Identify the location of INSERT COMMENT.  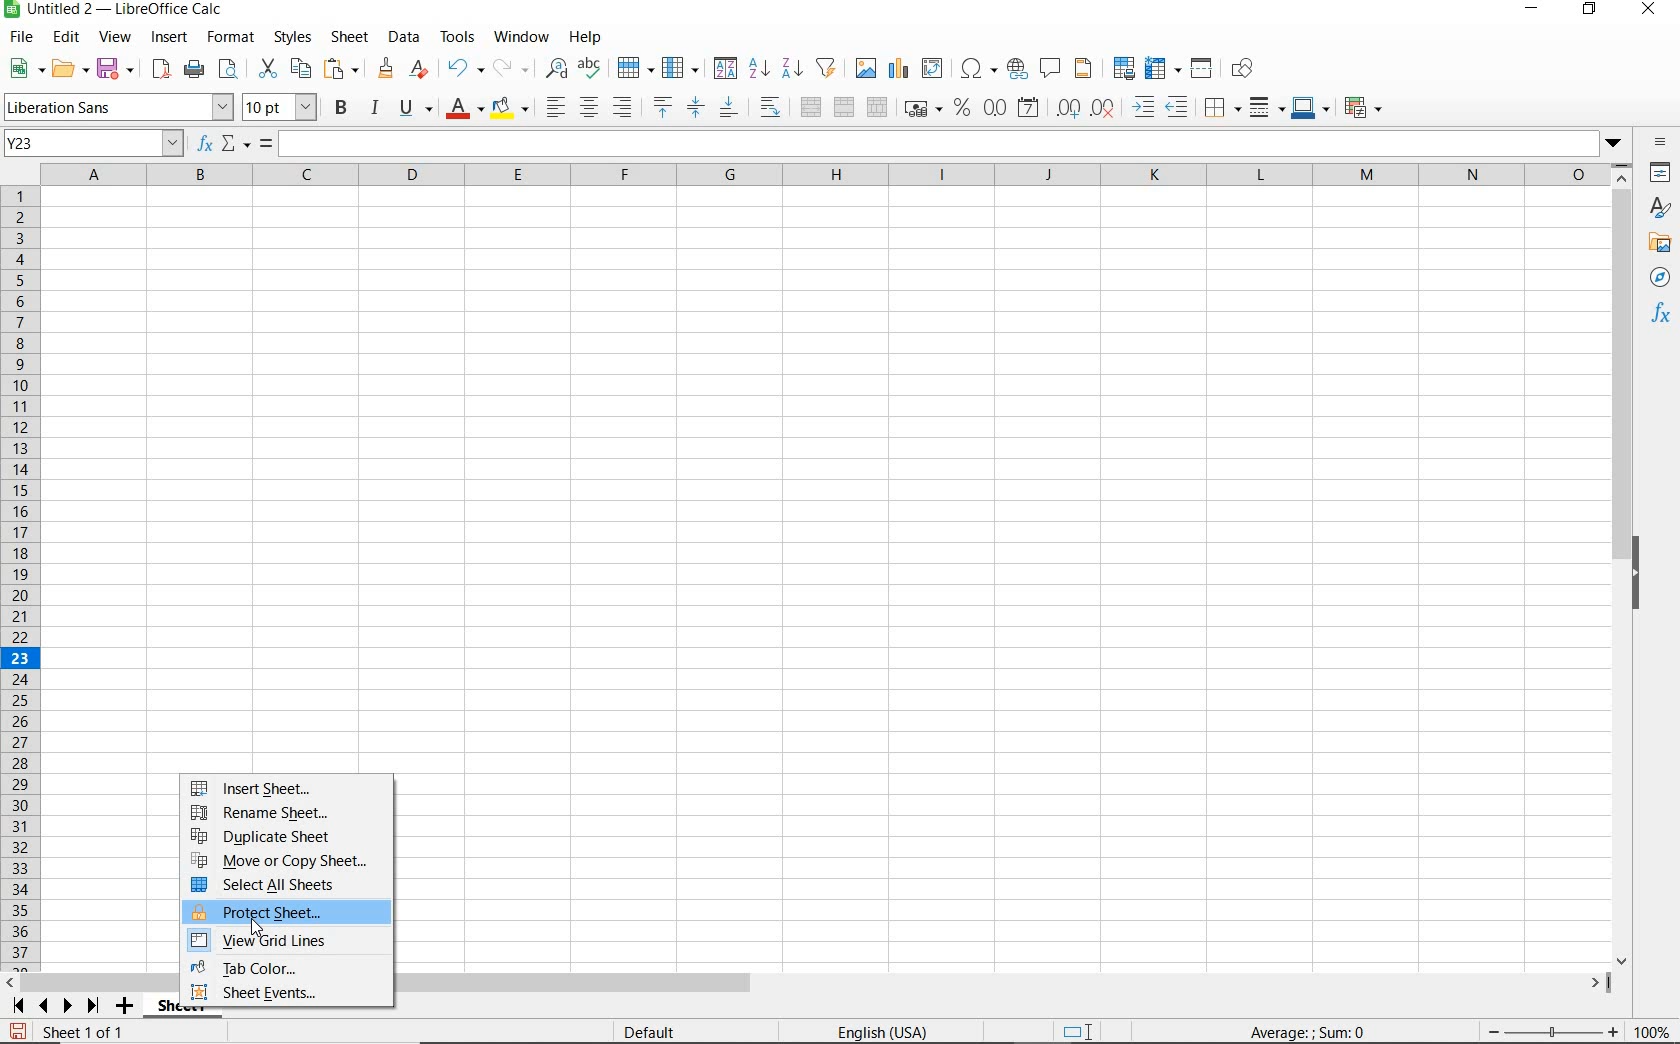
(1050, 67).